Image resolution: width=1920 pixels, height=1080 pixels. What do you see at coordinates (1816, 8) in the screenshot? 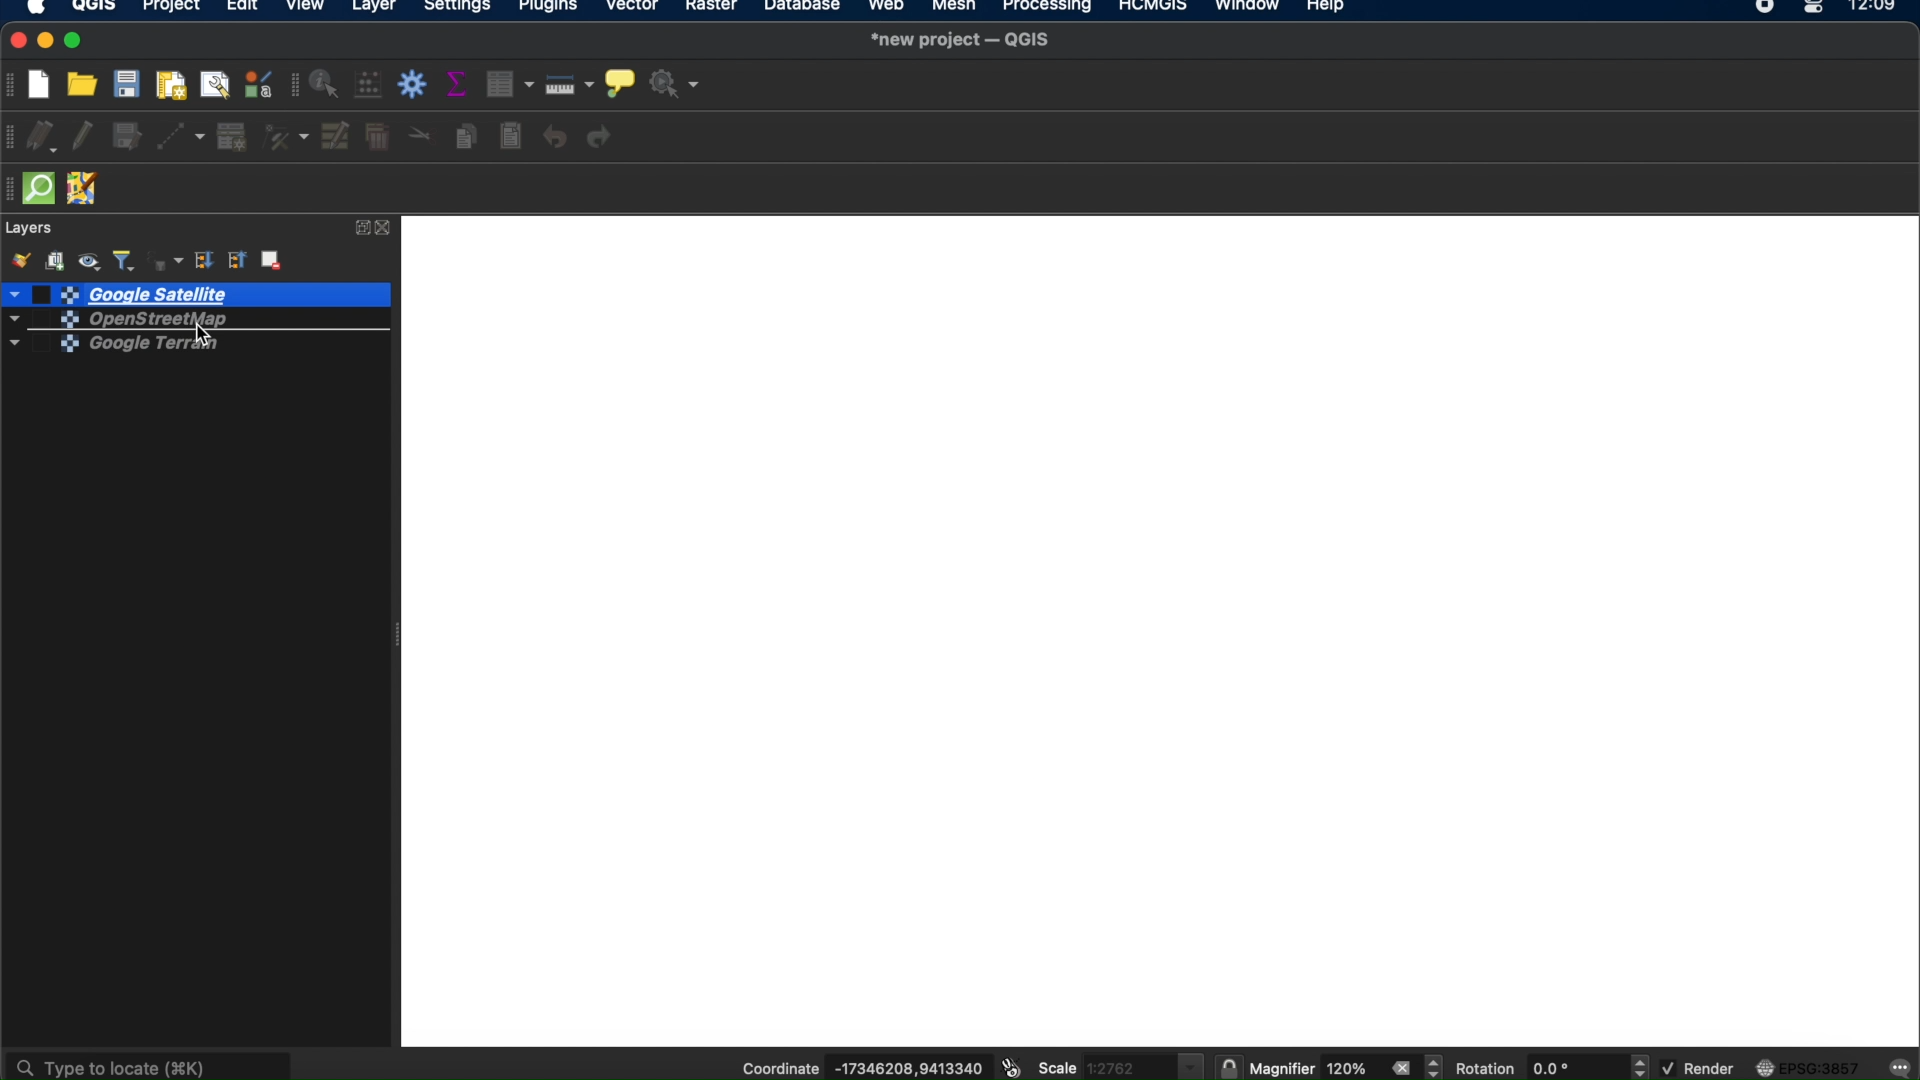
I see `control center` at bounding box center [1816, 8].